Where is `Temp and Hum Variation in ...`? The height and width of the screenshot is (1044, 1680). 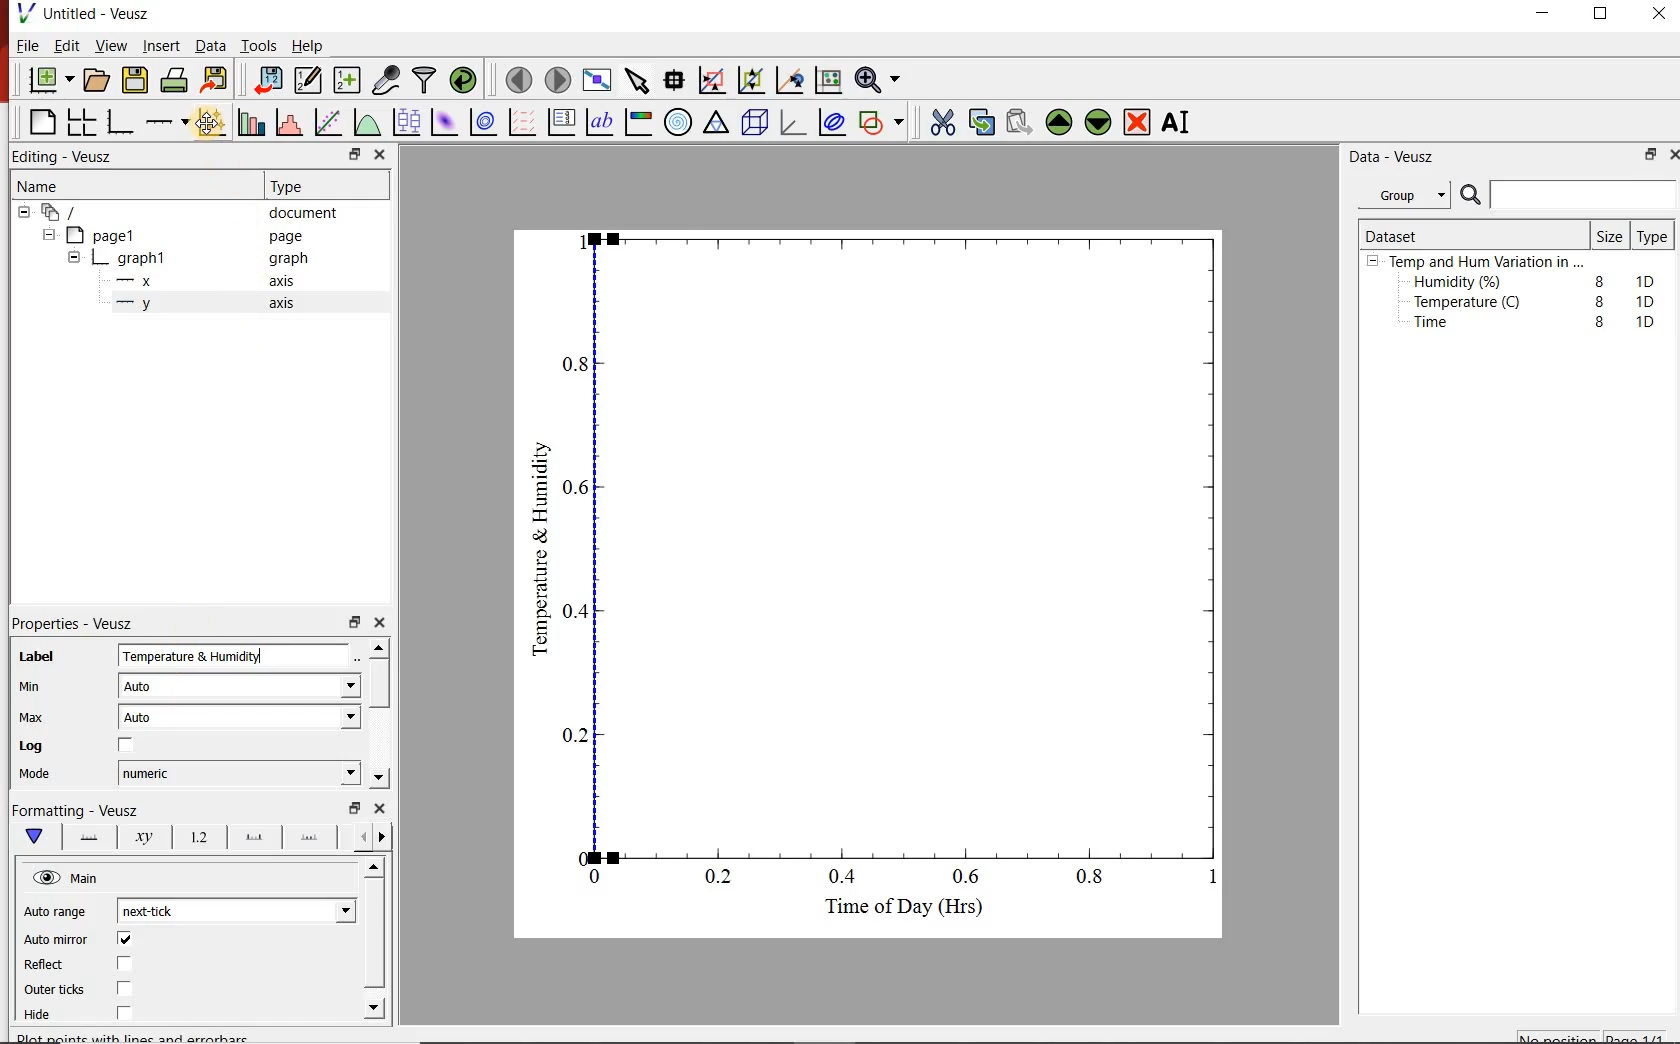
Temp and Hum Variation in ... is located at coordinates (1486, 262).